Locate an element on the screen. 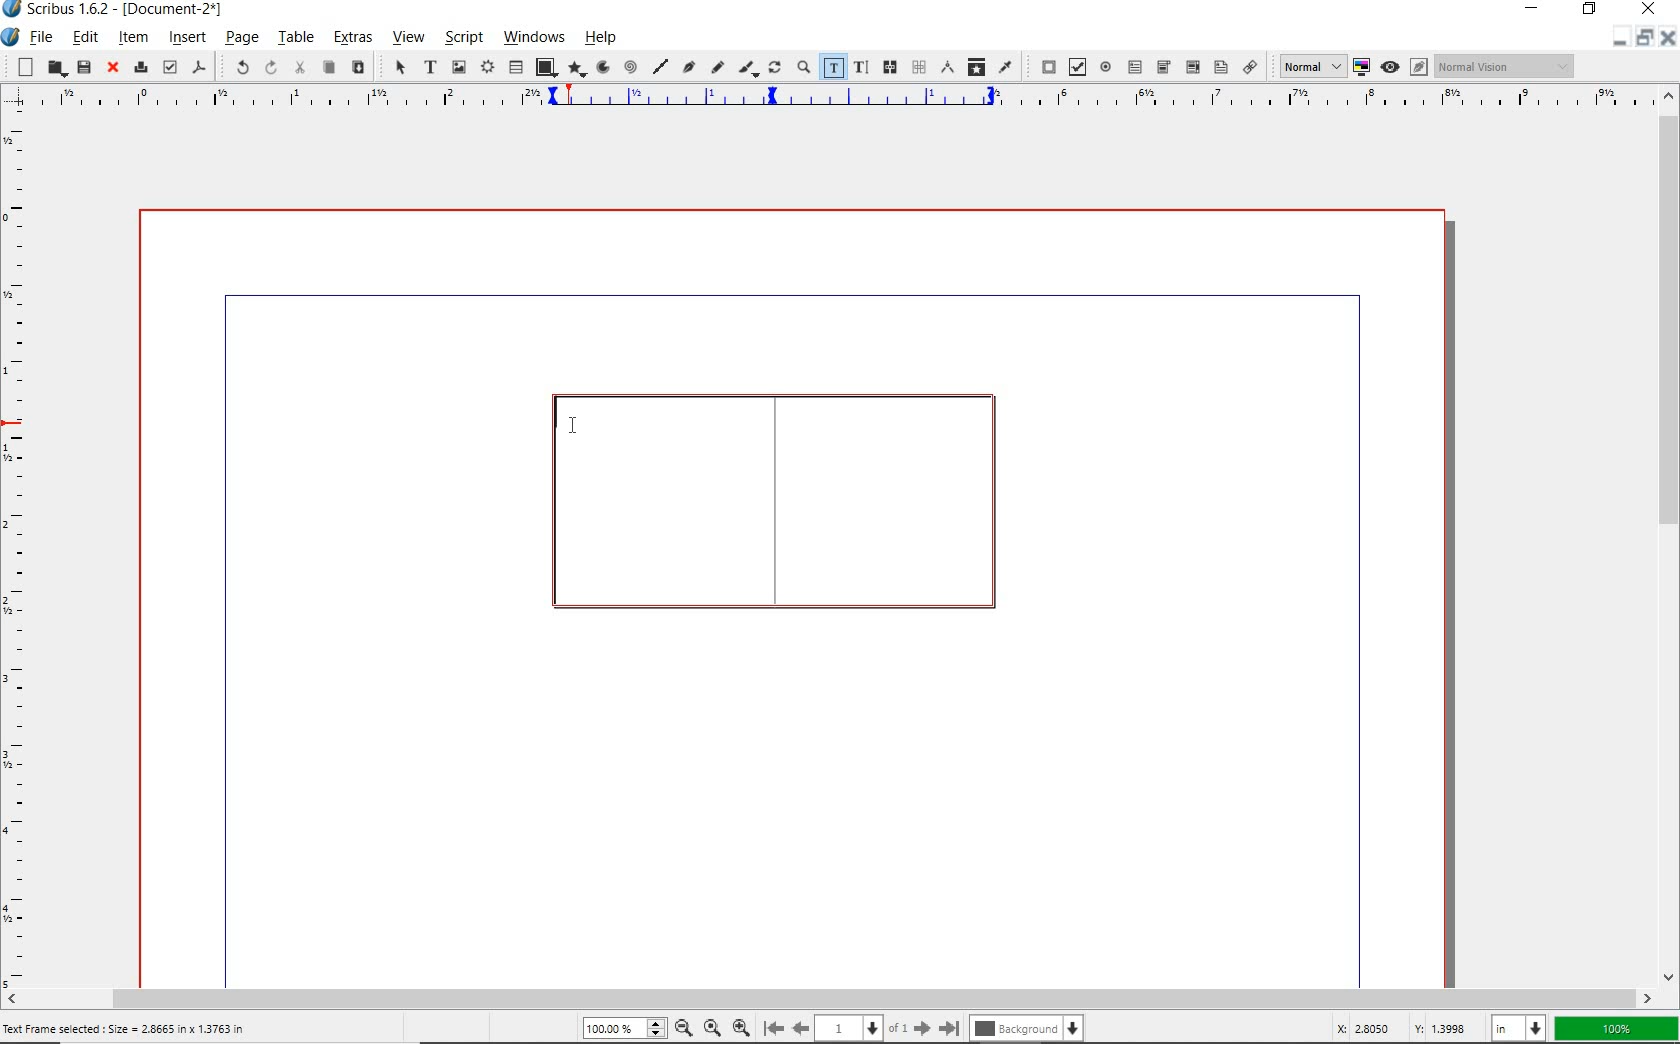 The height and width of the screenshot is (1044, 1680). select image preview quality is located at coordinates (1306, 65).